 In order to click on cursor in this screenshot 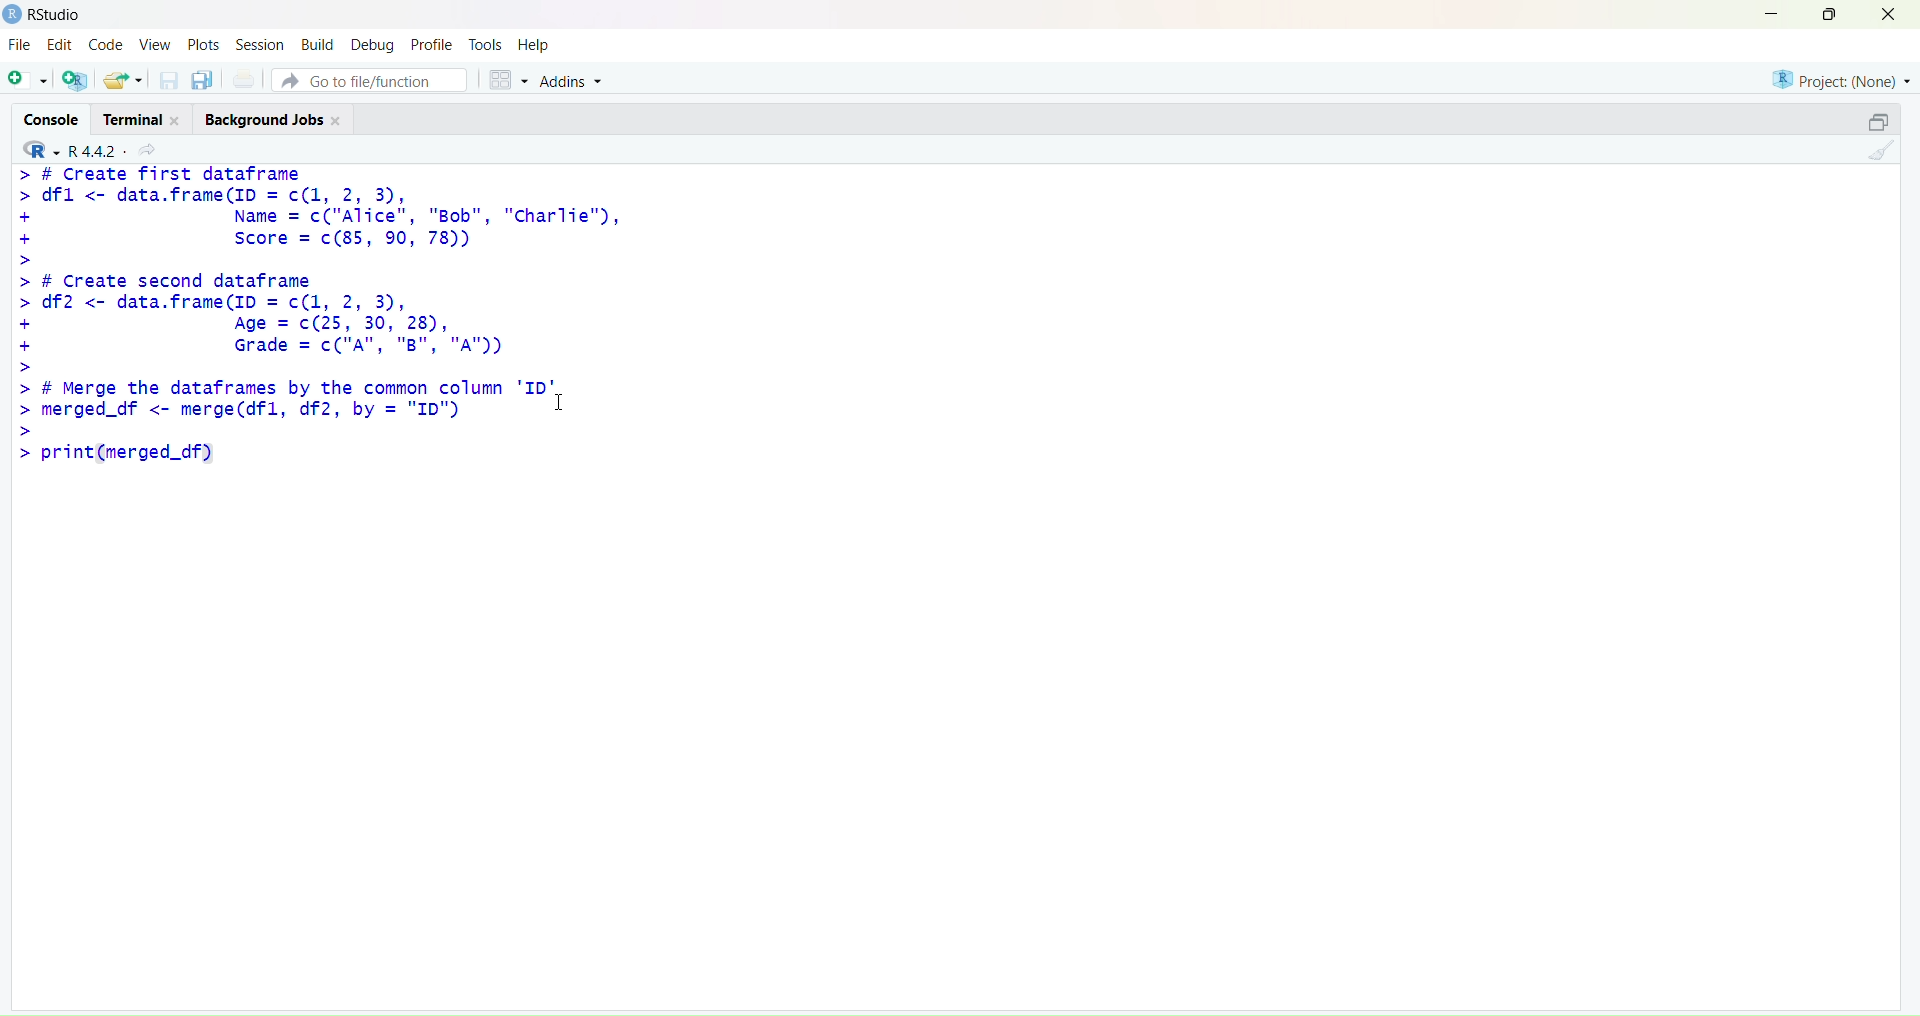, I will do `click(560, 403)`.